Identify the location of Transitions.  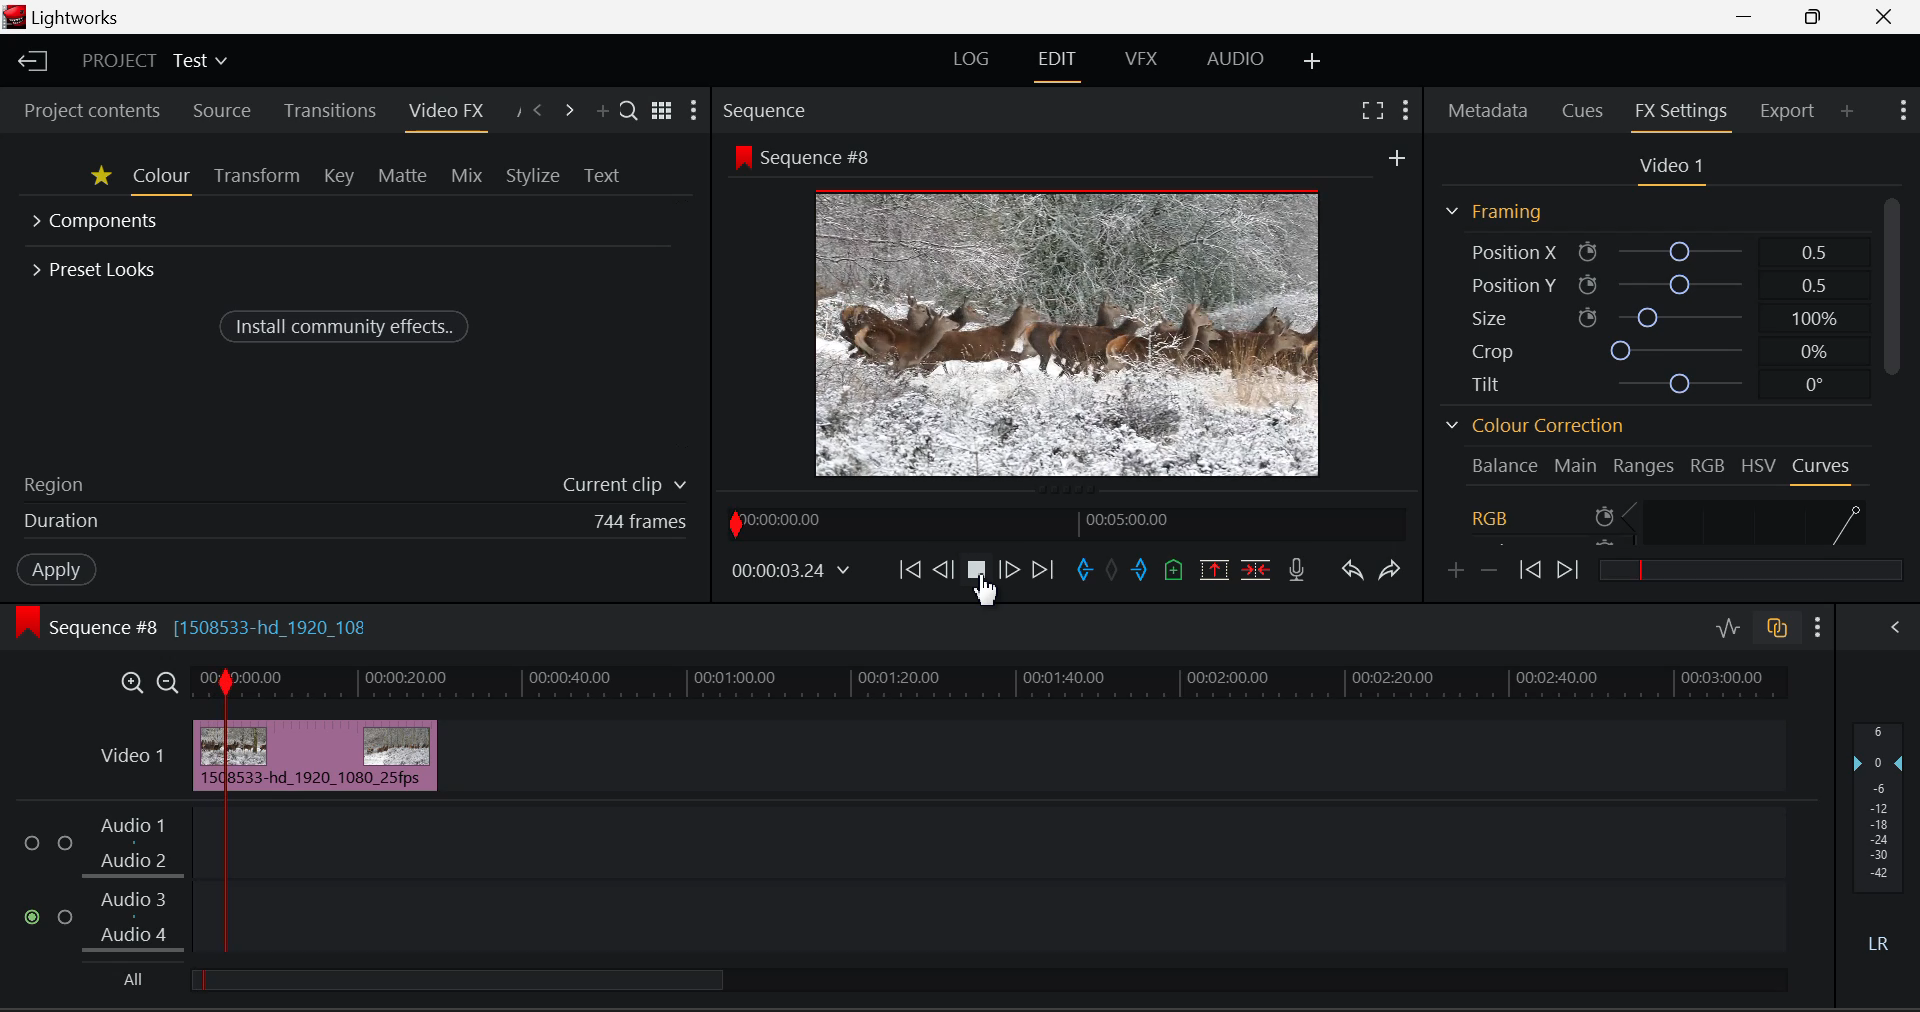
(329, 110).